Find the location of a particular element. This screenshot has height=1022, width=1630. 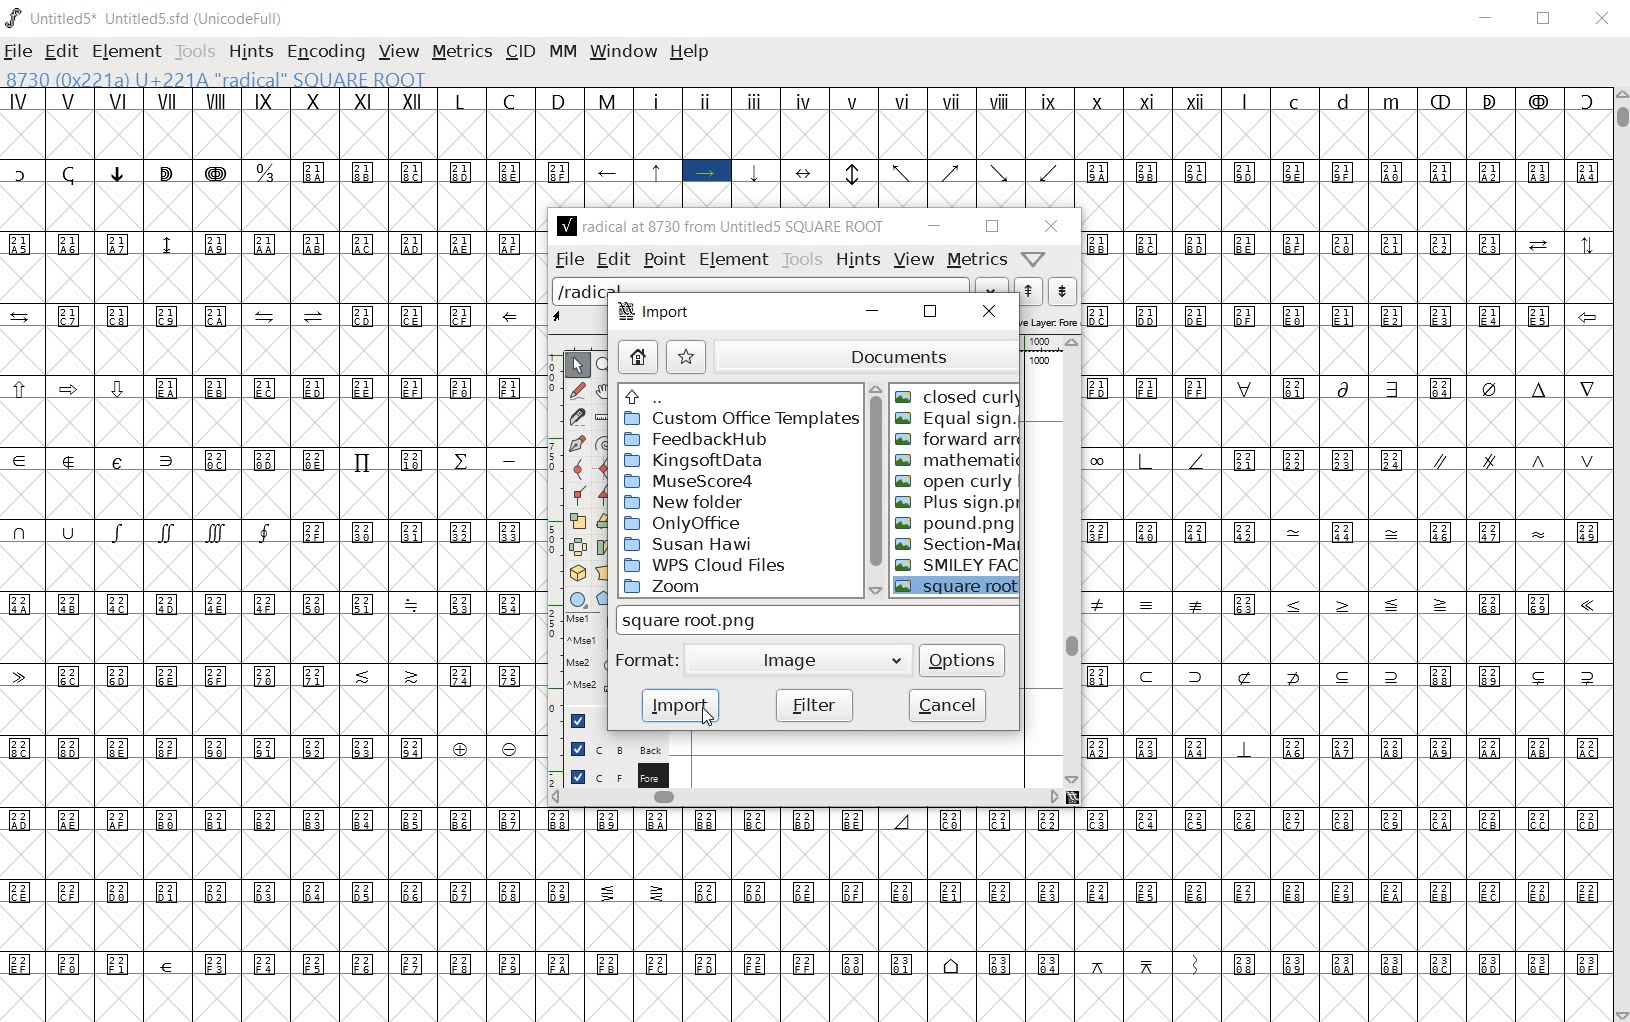

Glyph characters is located at coordinates (1073, 915).